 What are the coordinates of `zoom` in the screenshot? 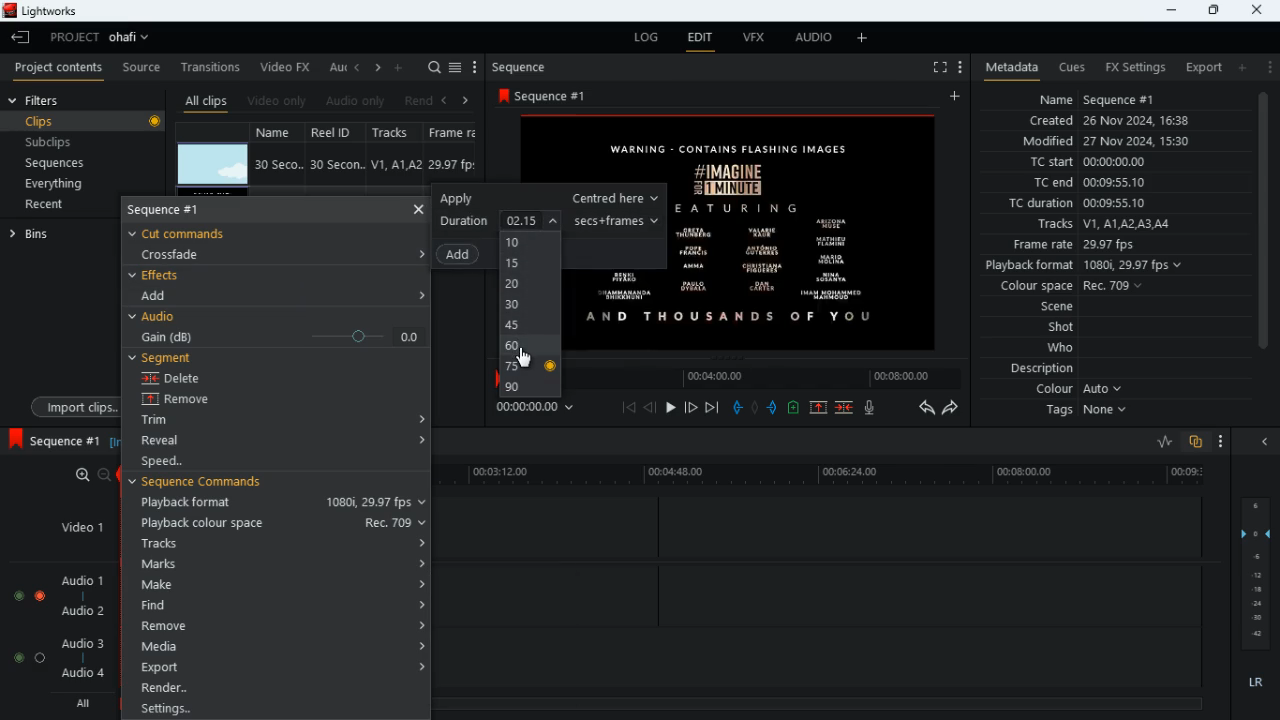 It's located at (85, 475).